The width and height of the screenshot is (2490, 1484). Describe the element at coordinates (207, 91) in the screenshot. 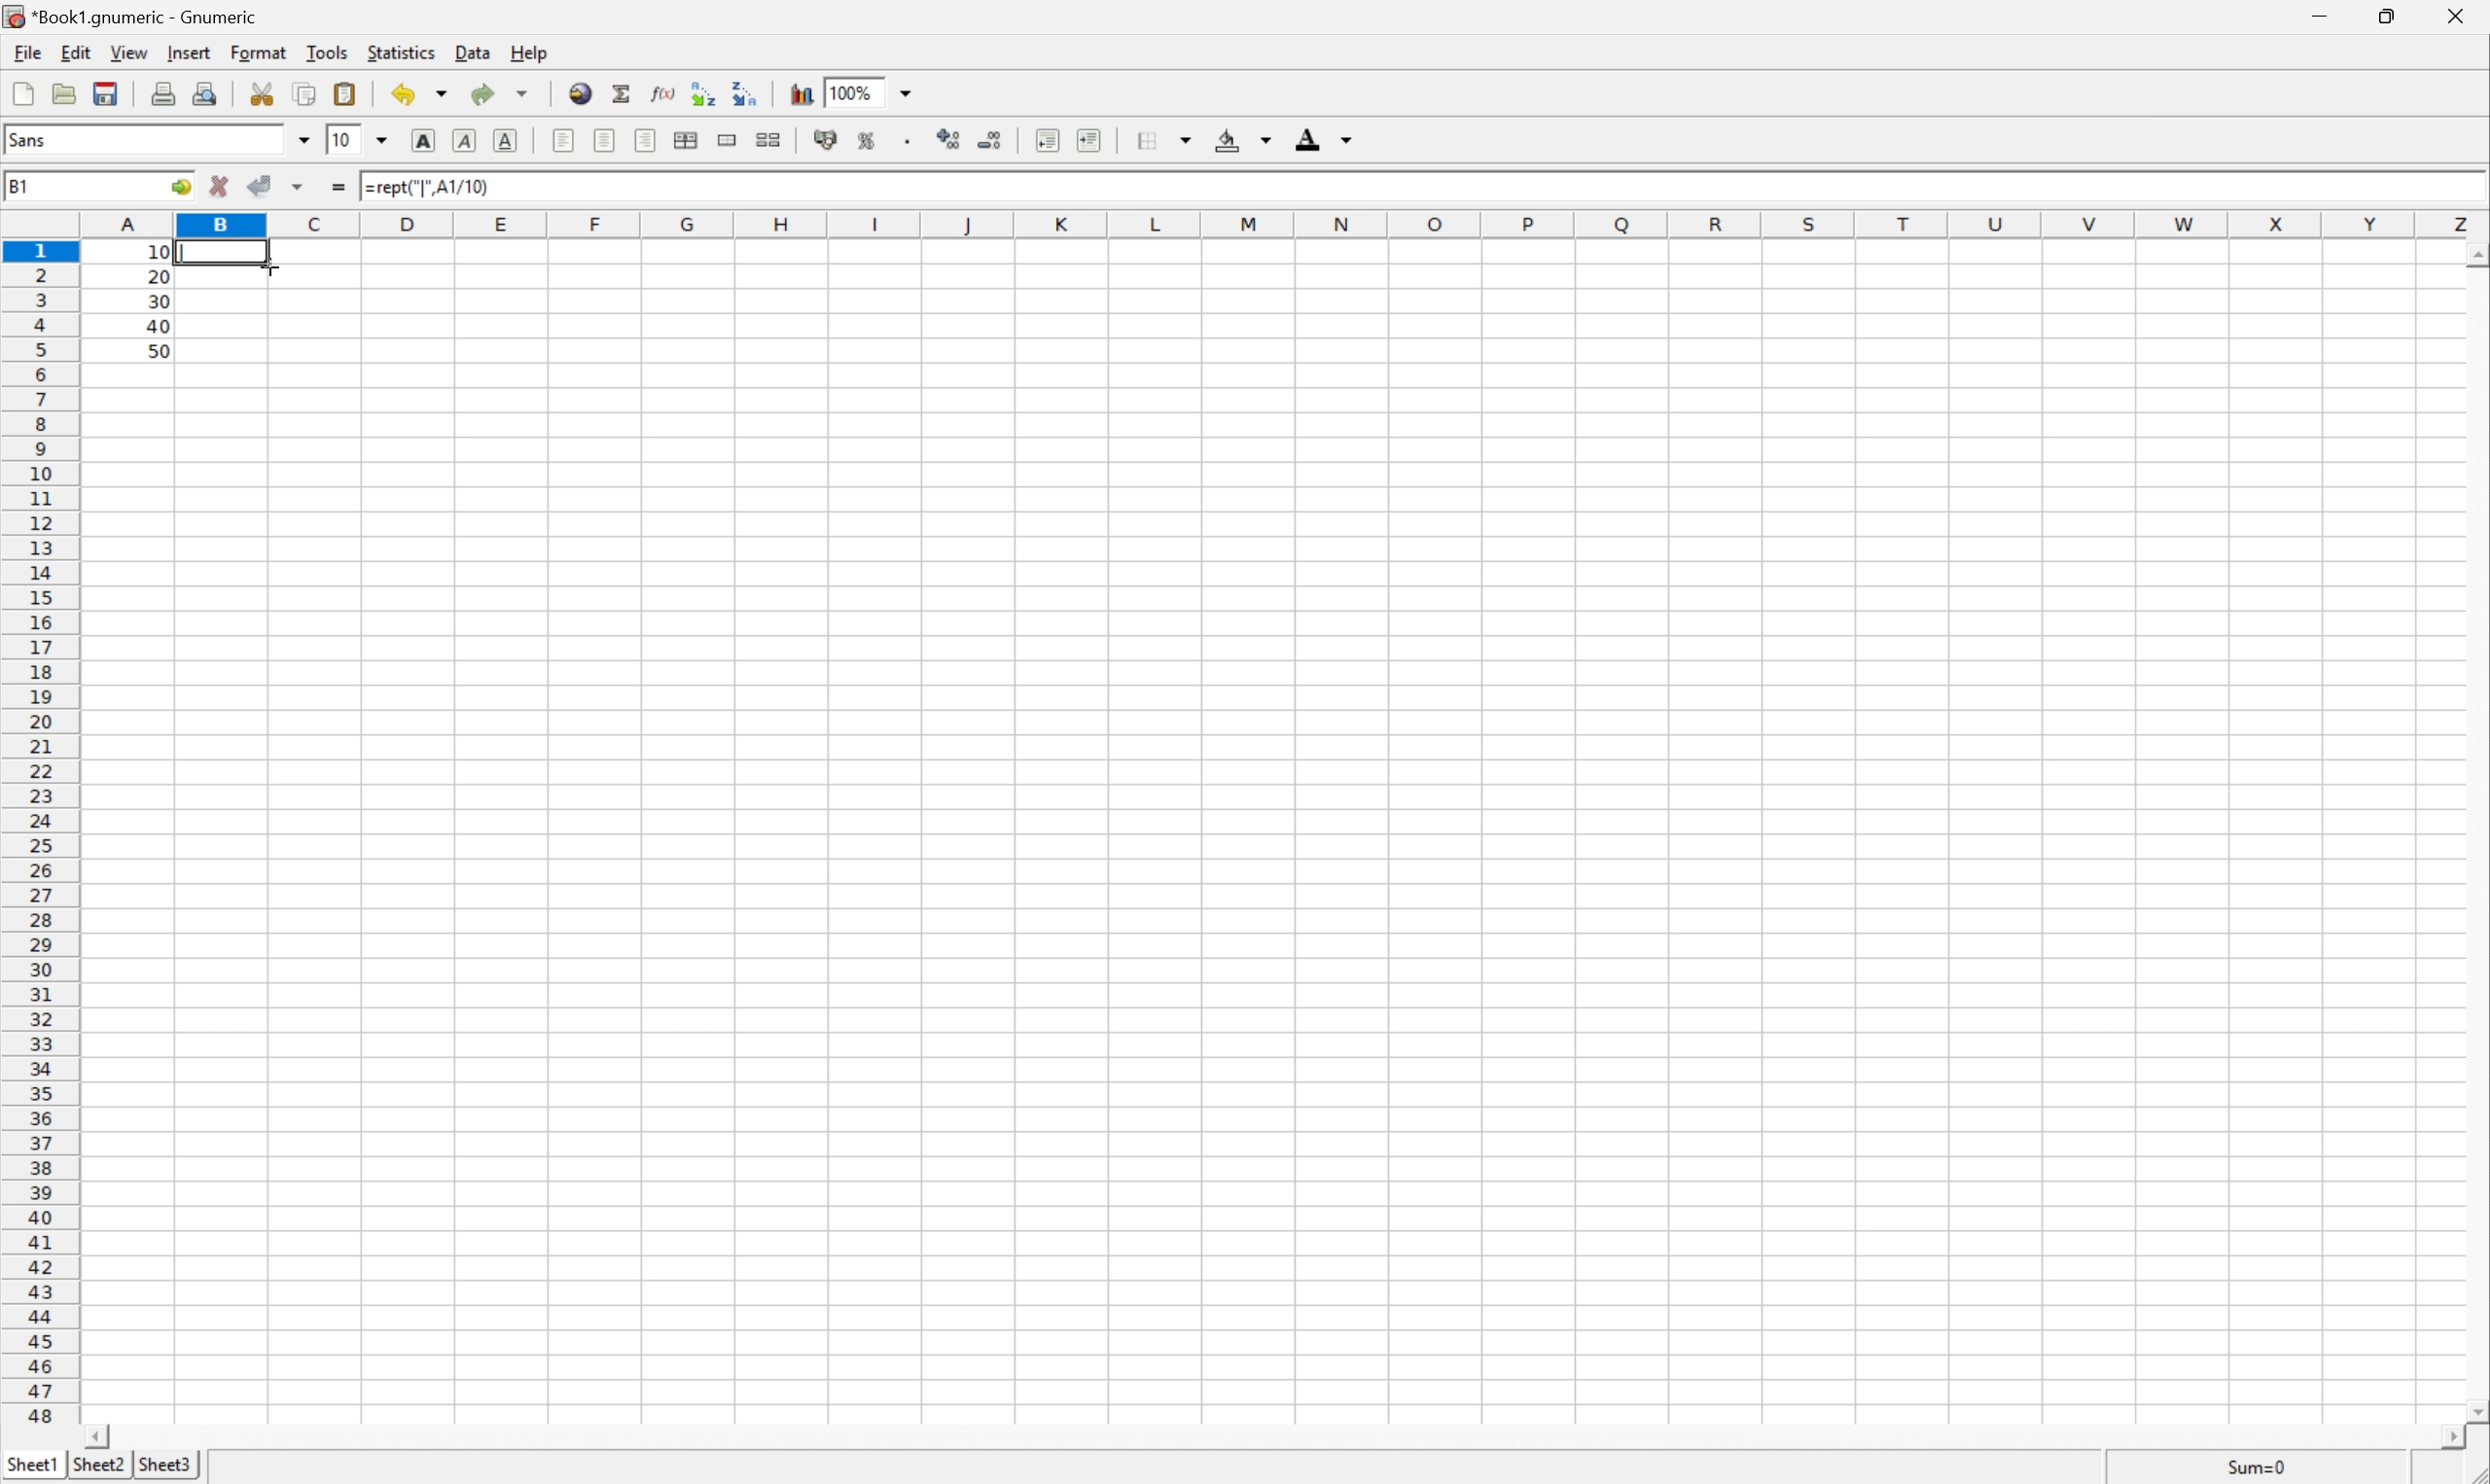

I see `Print preview` at that location.